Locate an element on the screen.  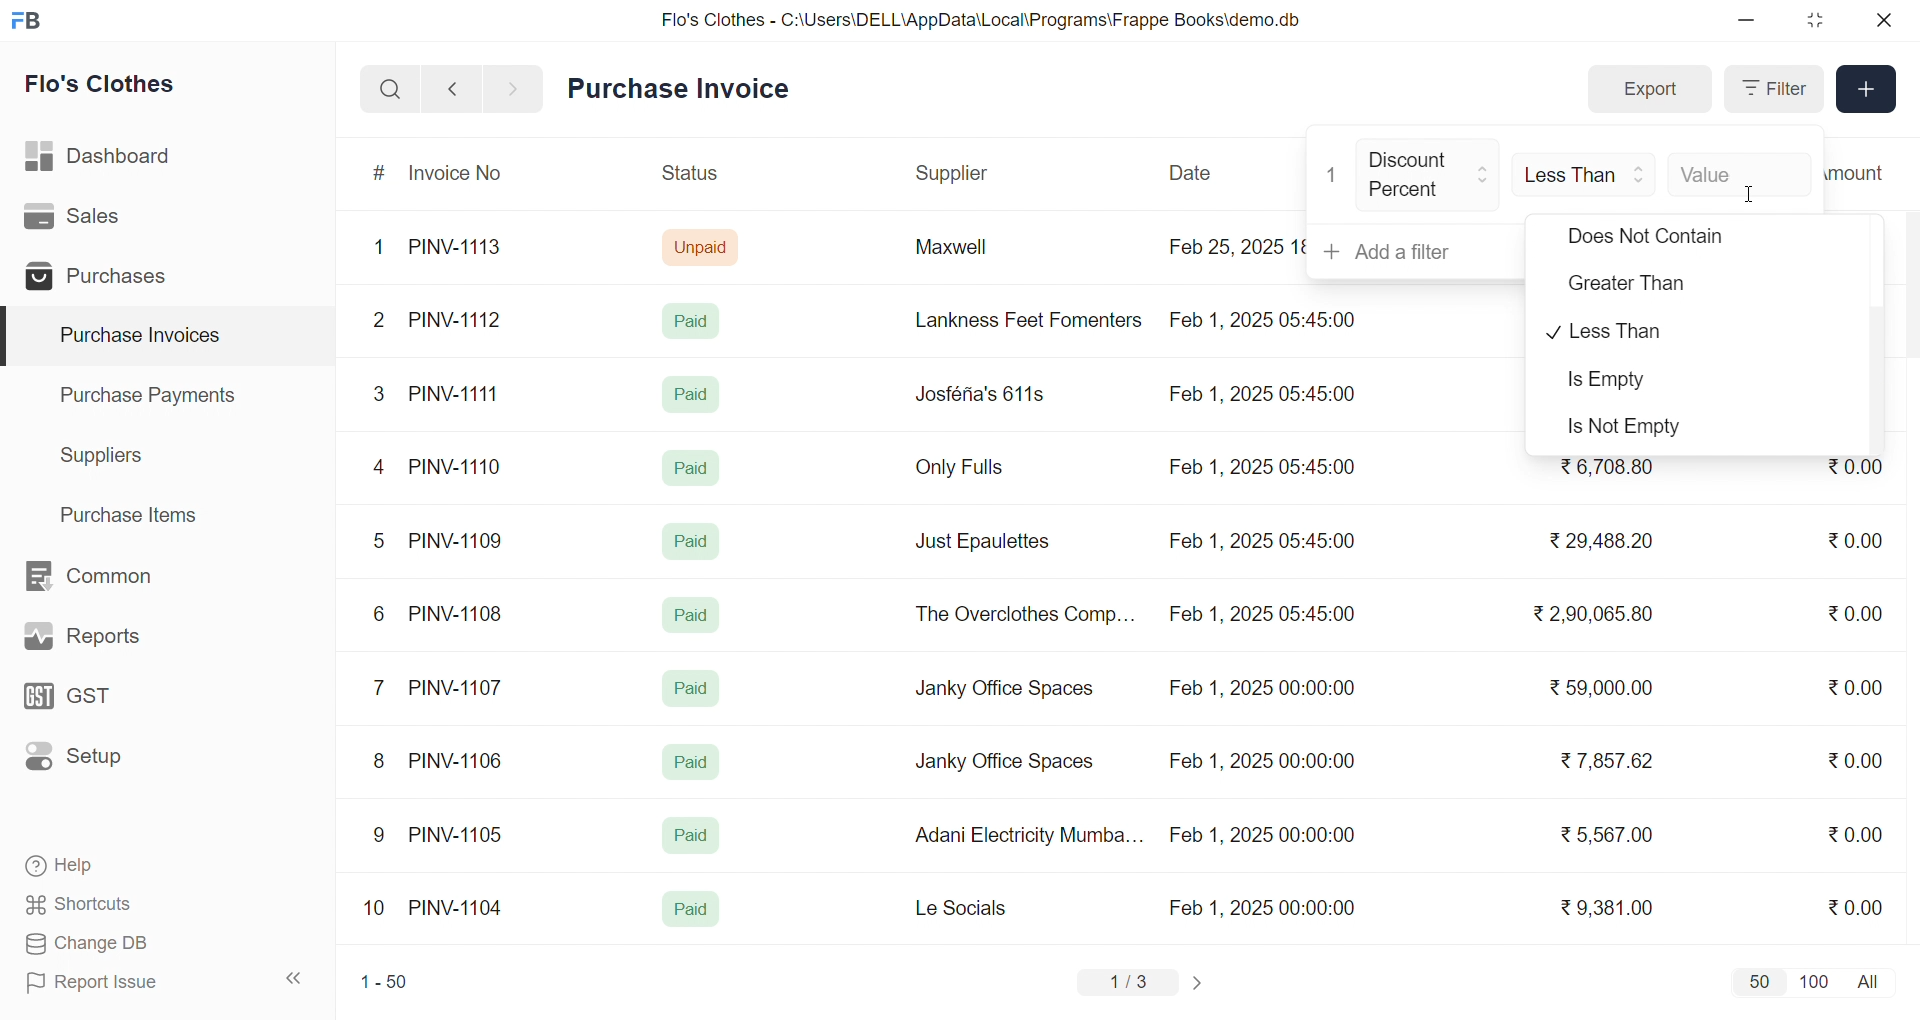
Feb 1, 2025 05:45:00 is located at coordinates (1265, 616).